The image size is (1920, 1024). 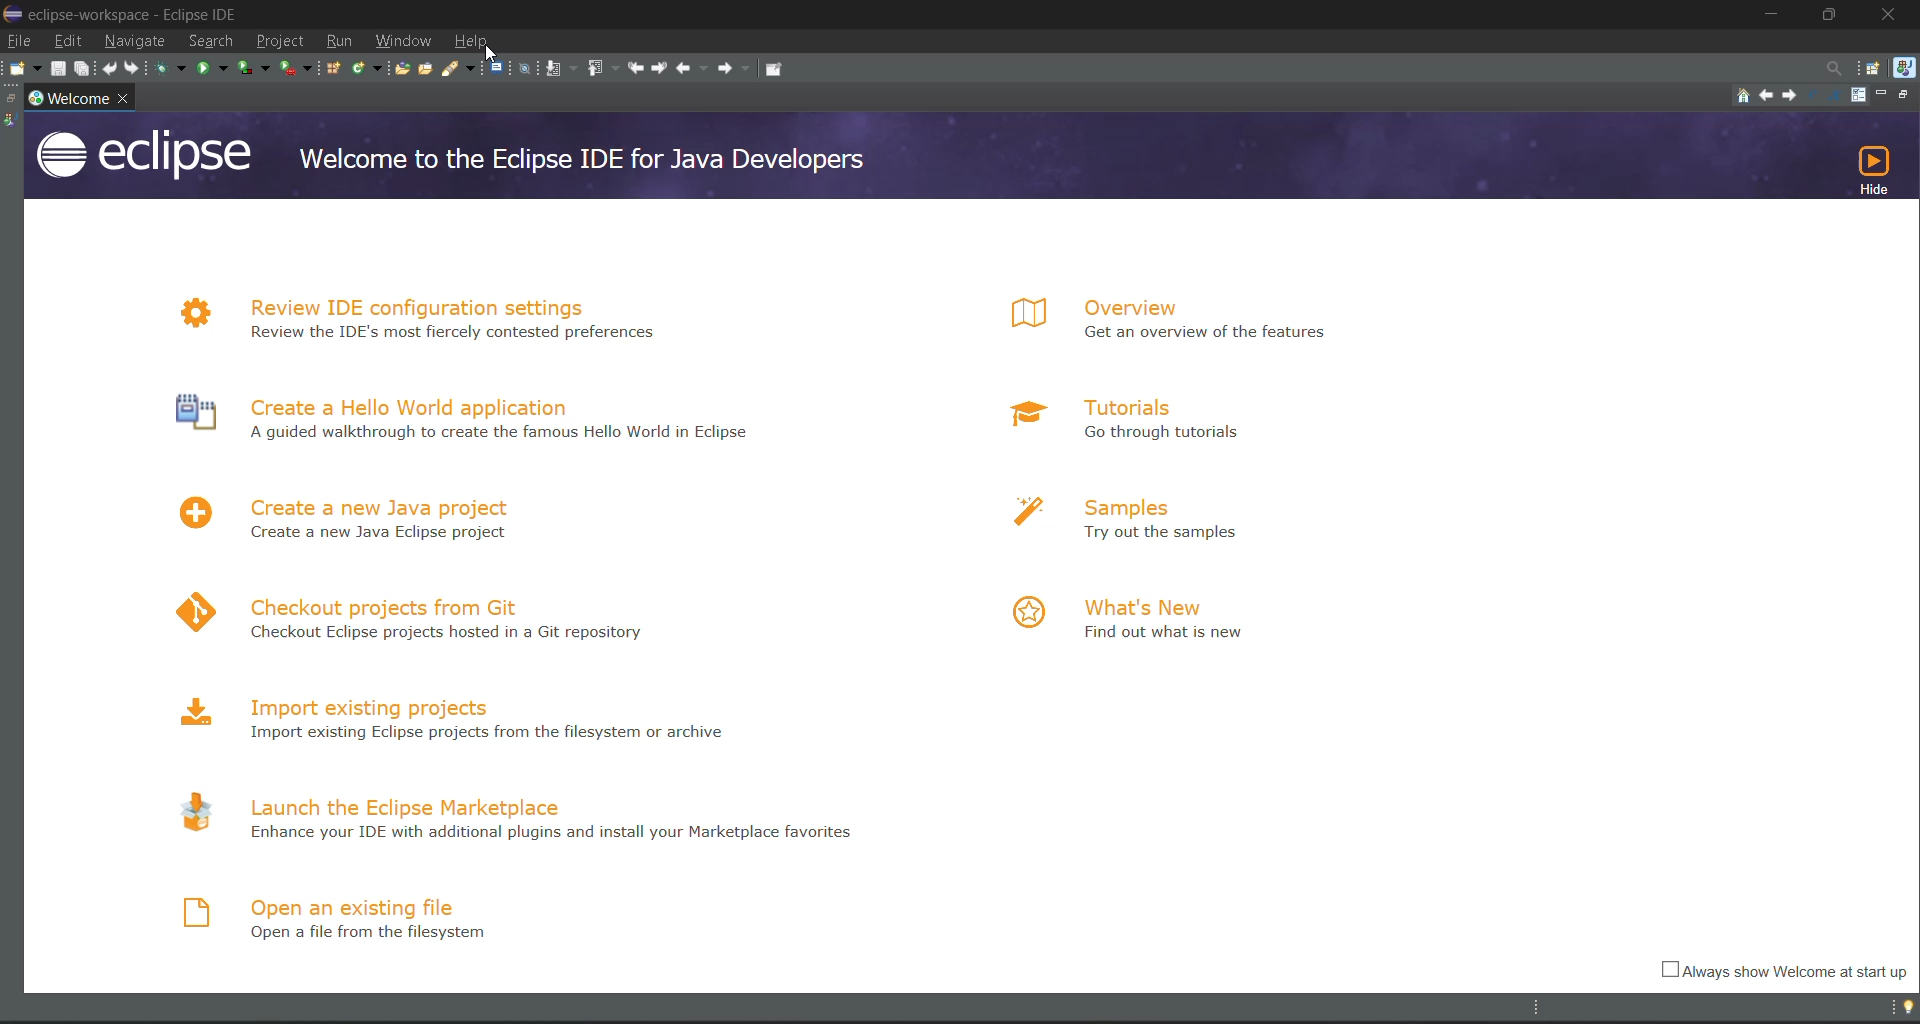 What do you see at coordinates (171, 69) in the screenshot?
I see `debug` at bounding box center [171, 69].